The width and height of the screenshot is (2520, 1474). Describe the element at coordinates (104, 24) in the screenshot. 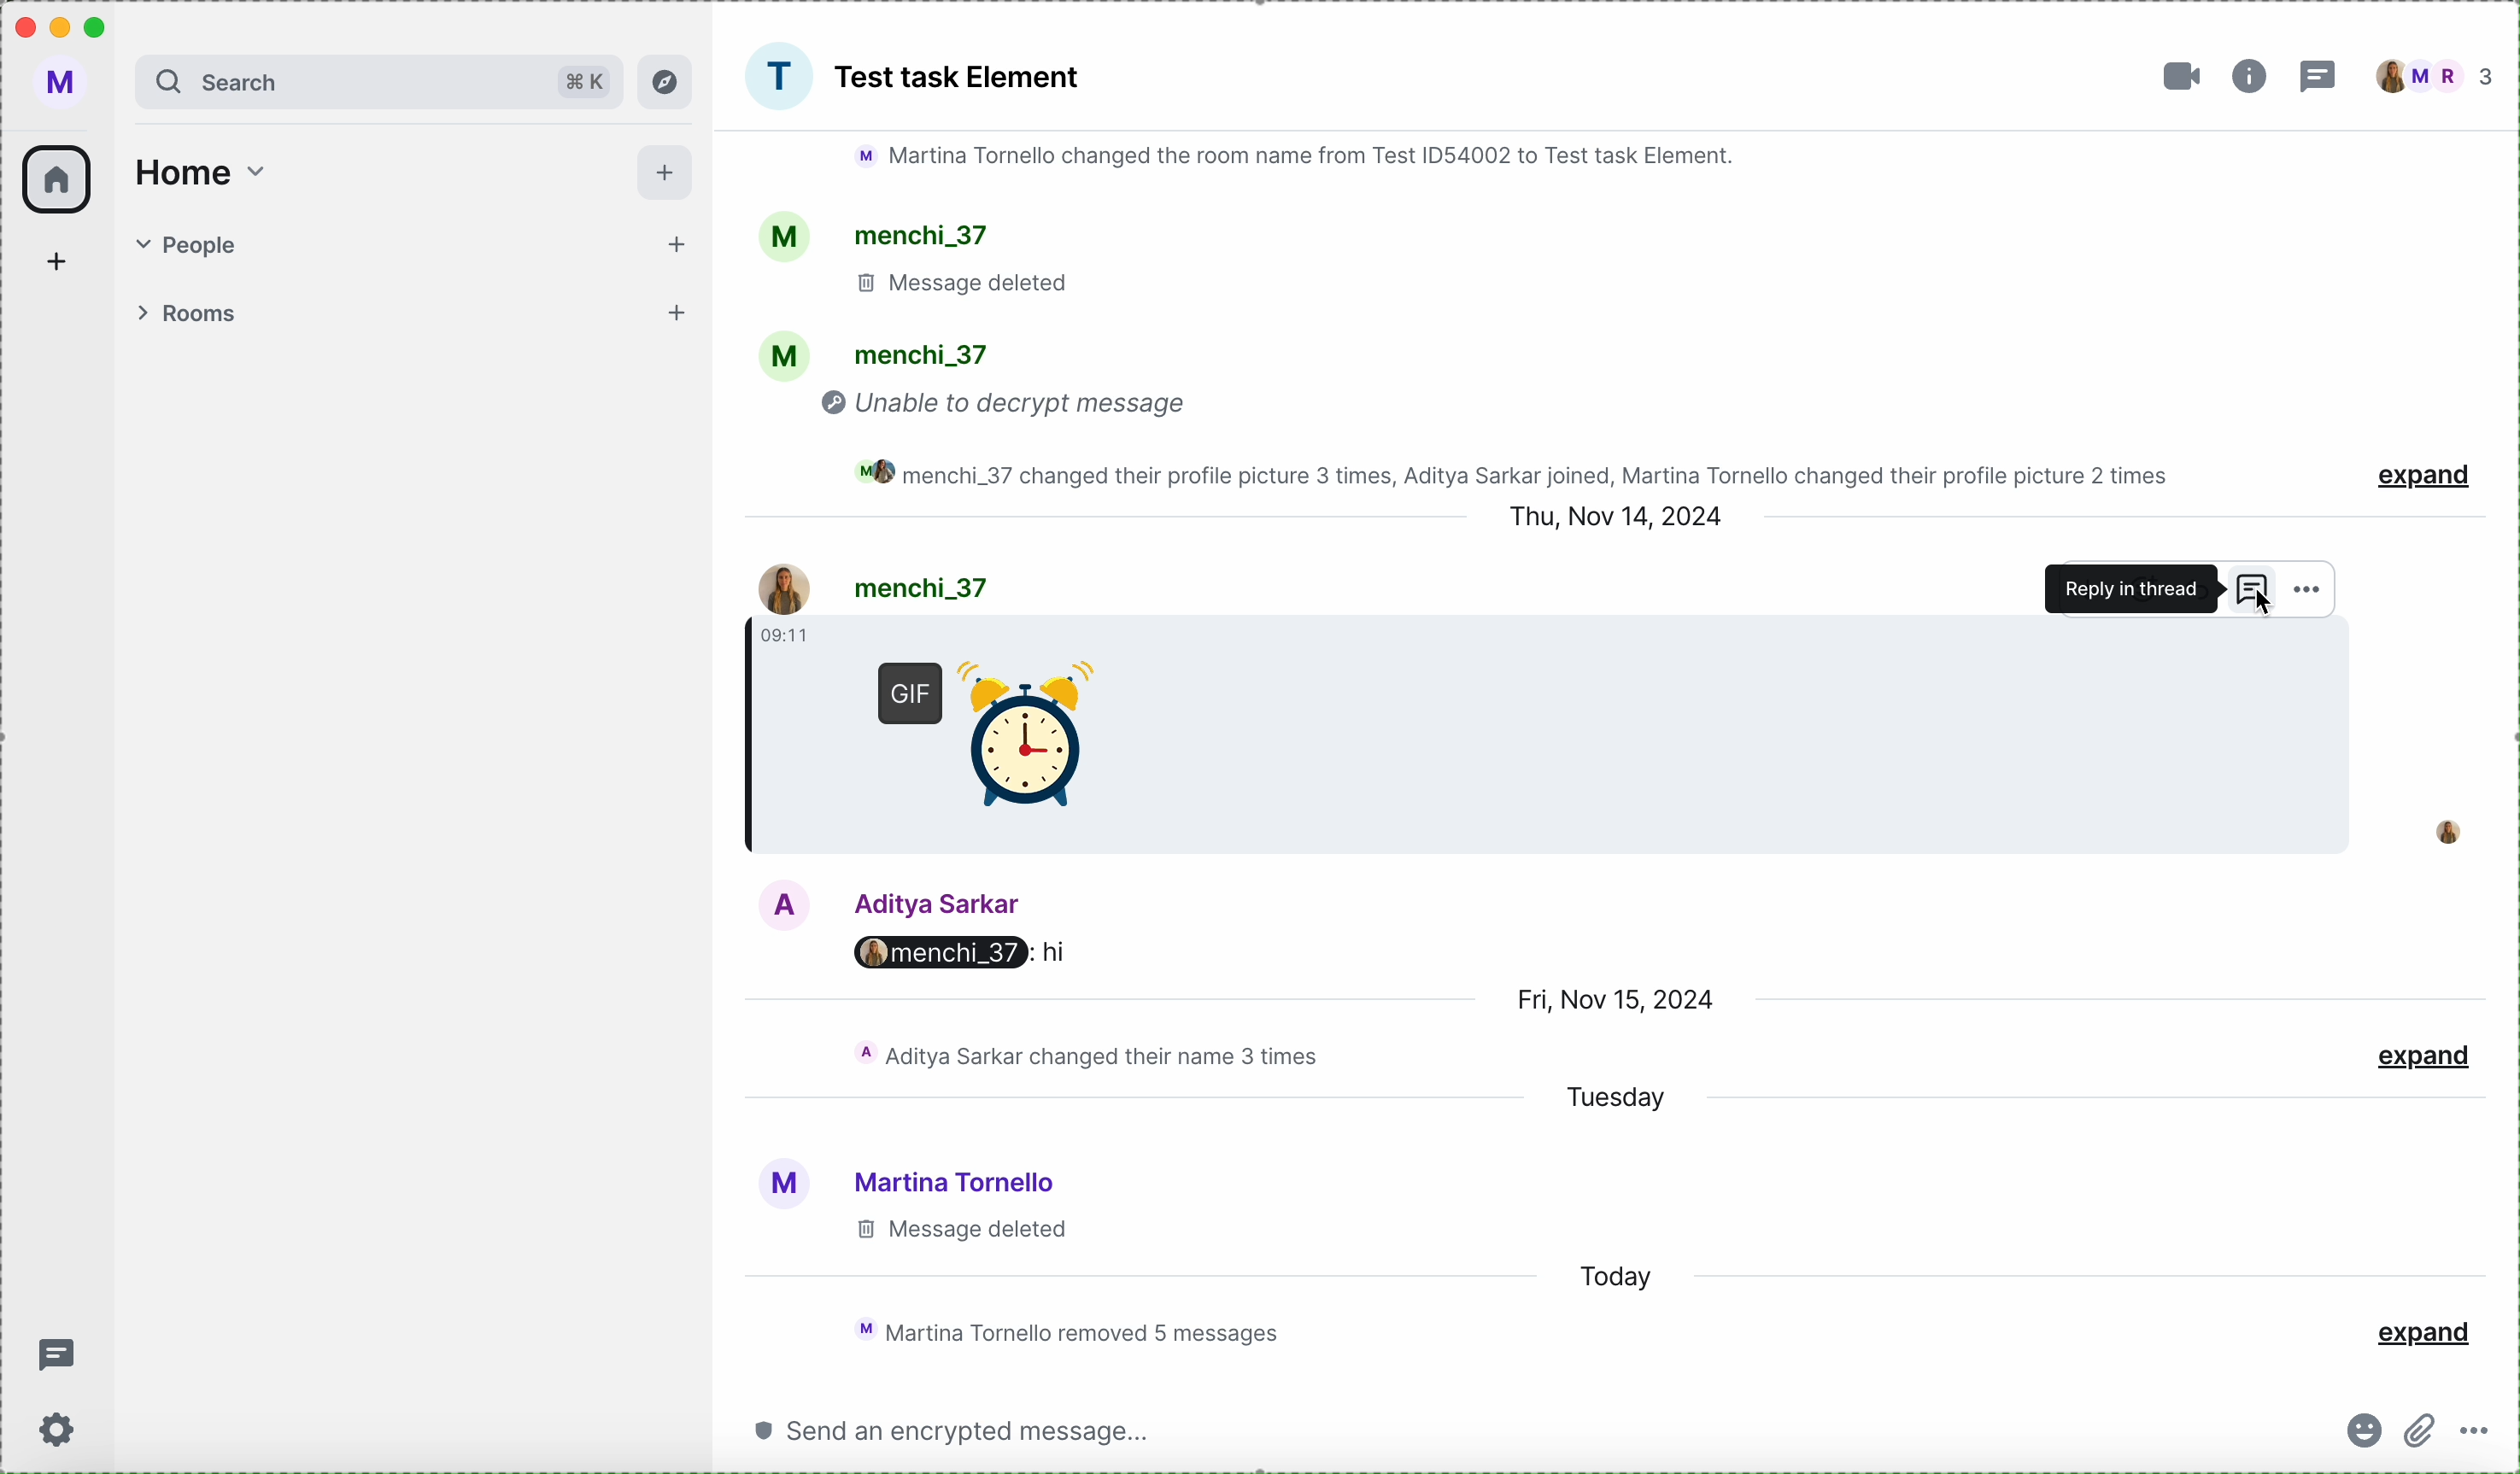

I see `maximize program` at that location.